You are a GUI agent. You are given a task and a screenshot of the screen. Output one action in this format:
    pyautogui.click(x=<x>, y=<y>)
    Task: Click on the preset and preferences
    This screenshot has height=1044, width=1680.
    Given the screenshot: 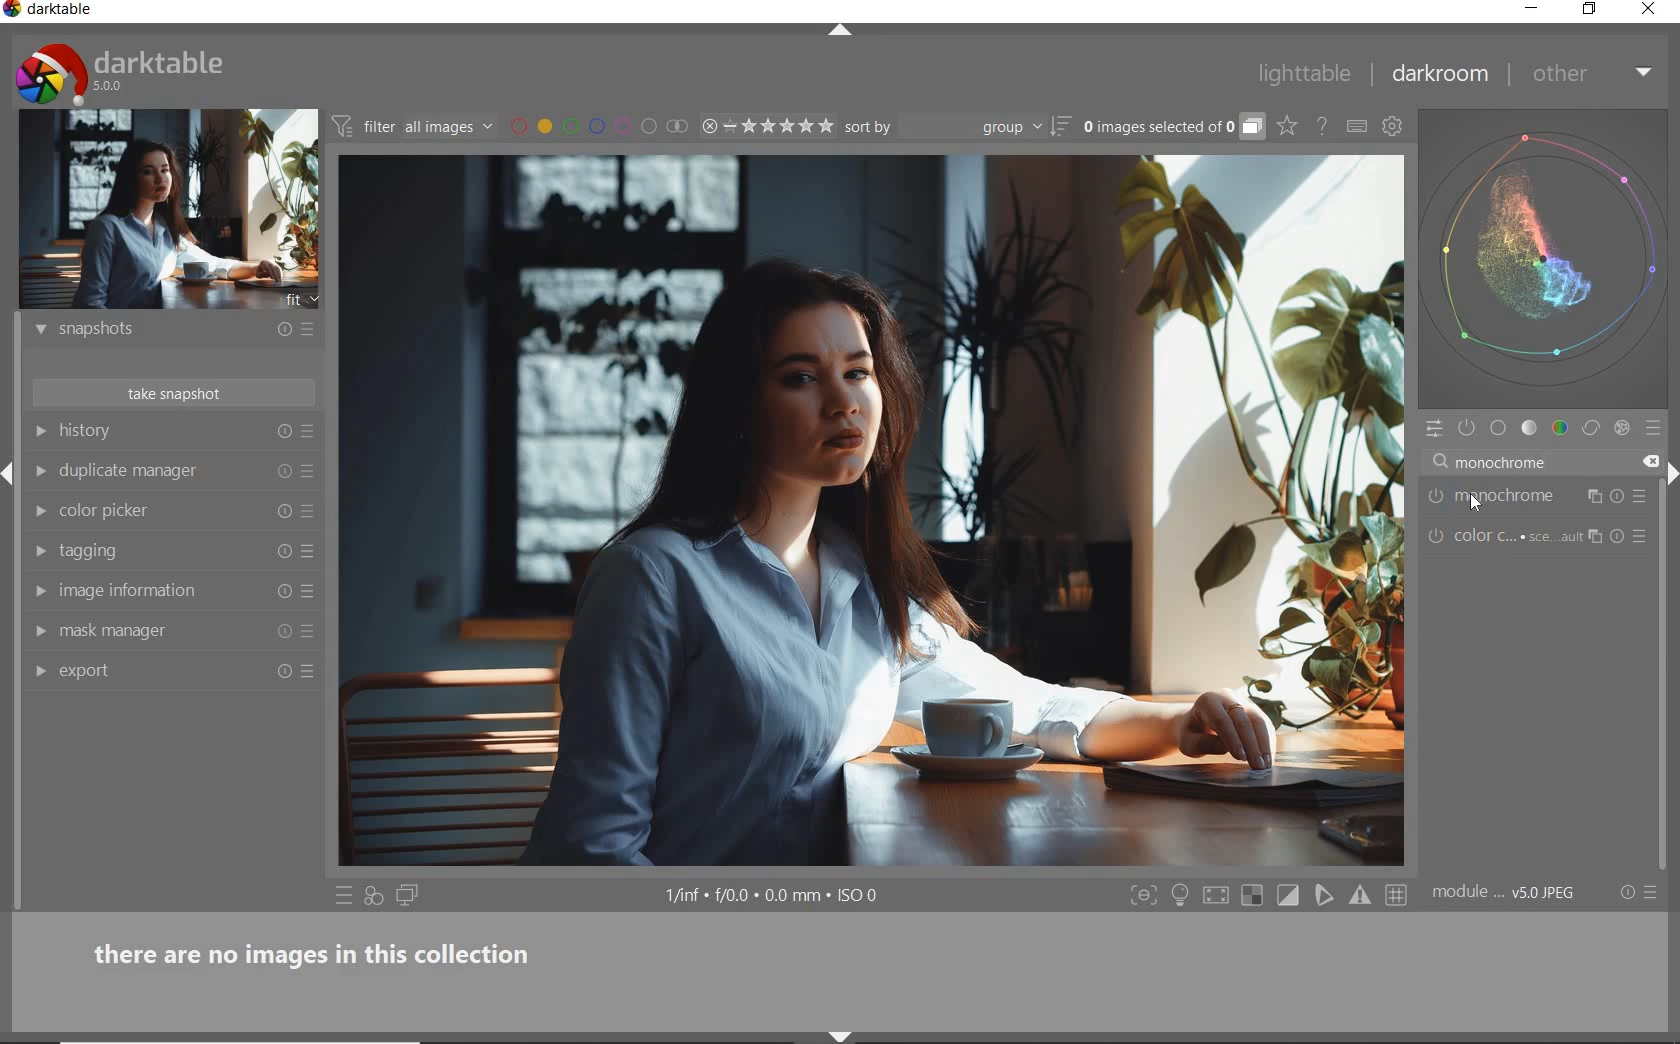 What is the action you would take?
    pyautogui.click(x=310, y=633)
    